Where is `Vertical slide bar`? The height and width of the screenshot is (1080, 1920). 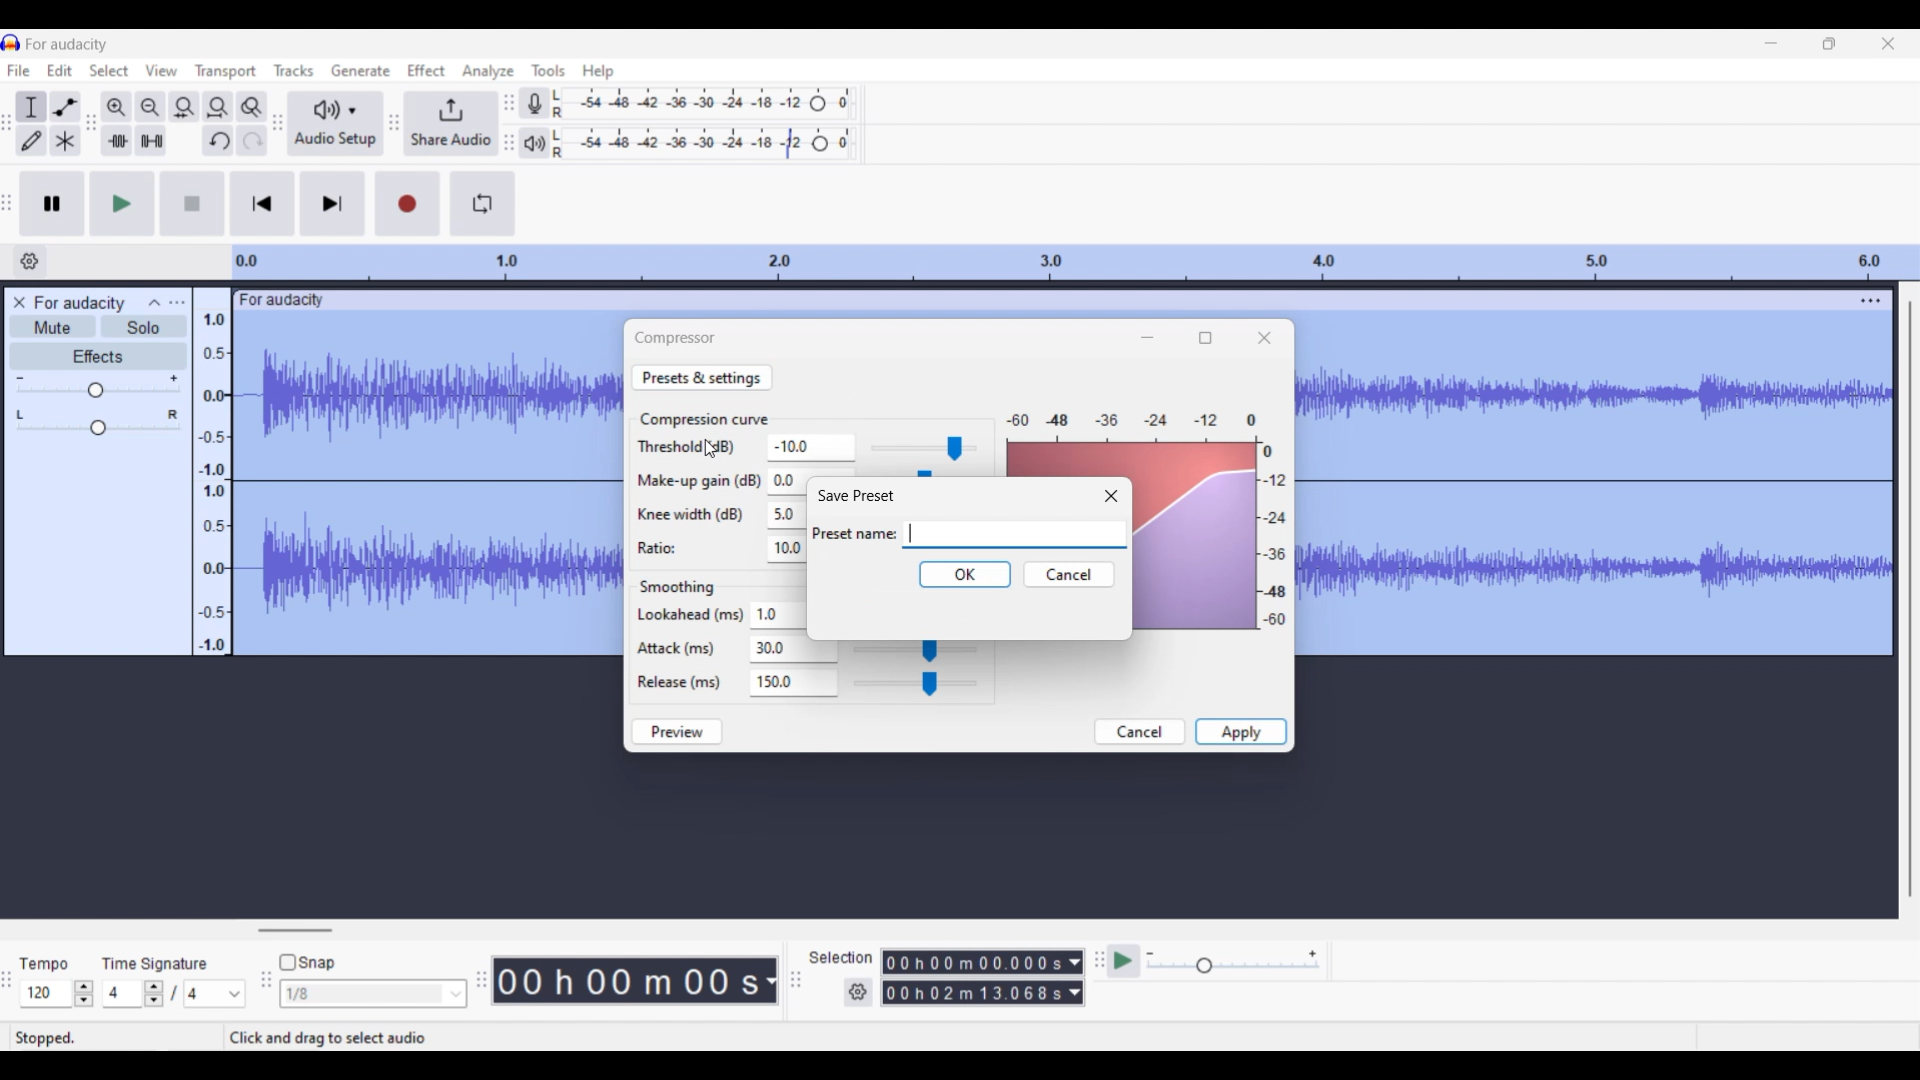
Vertical slide bar is located at coordinates (1911, 601).